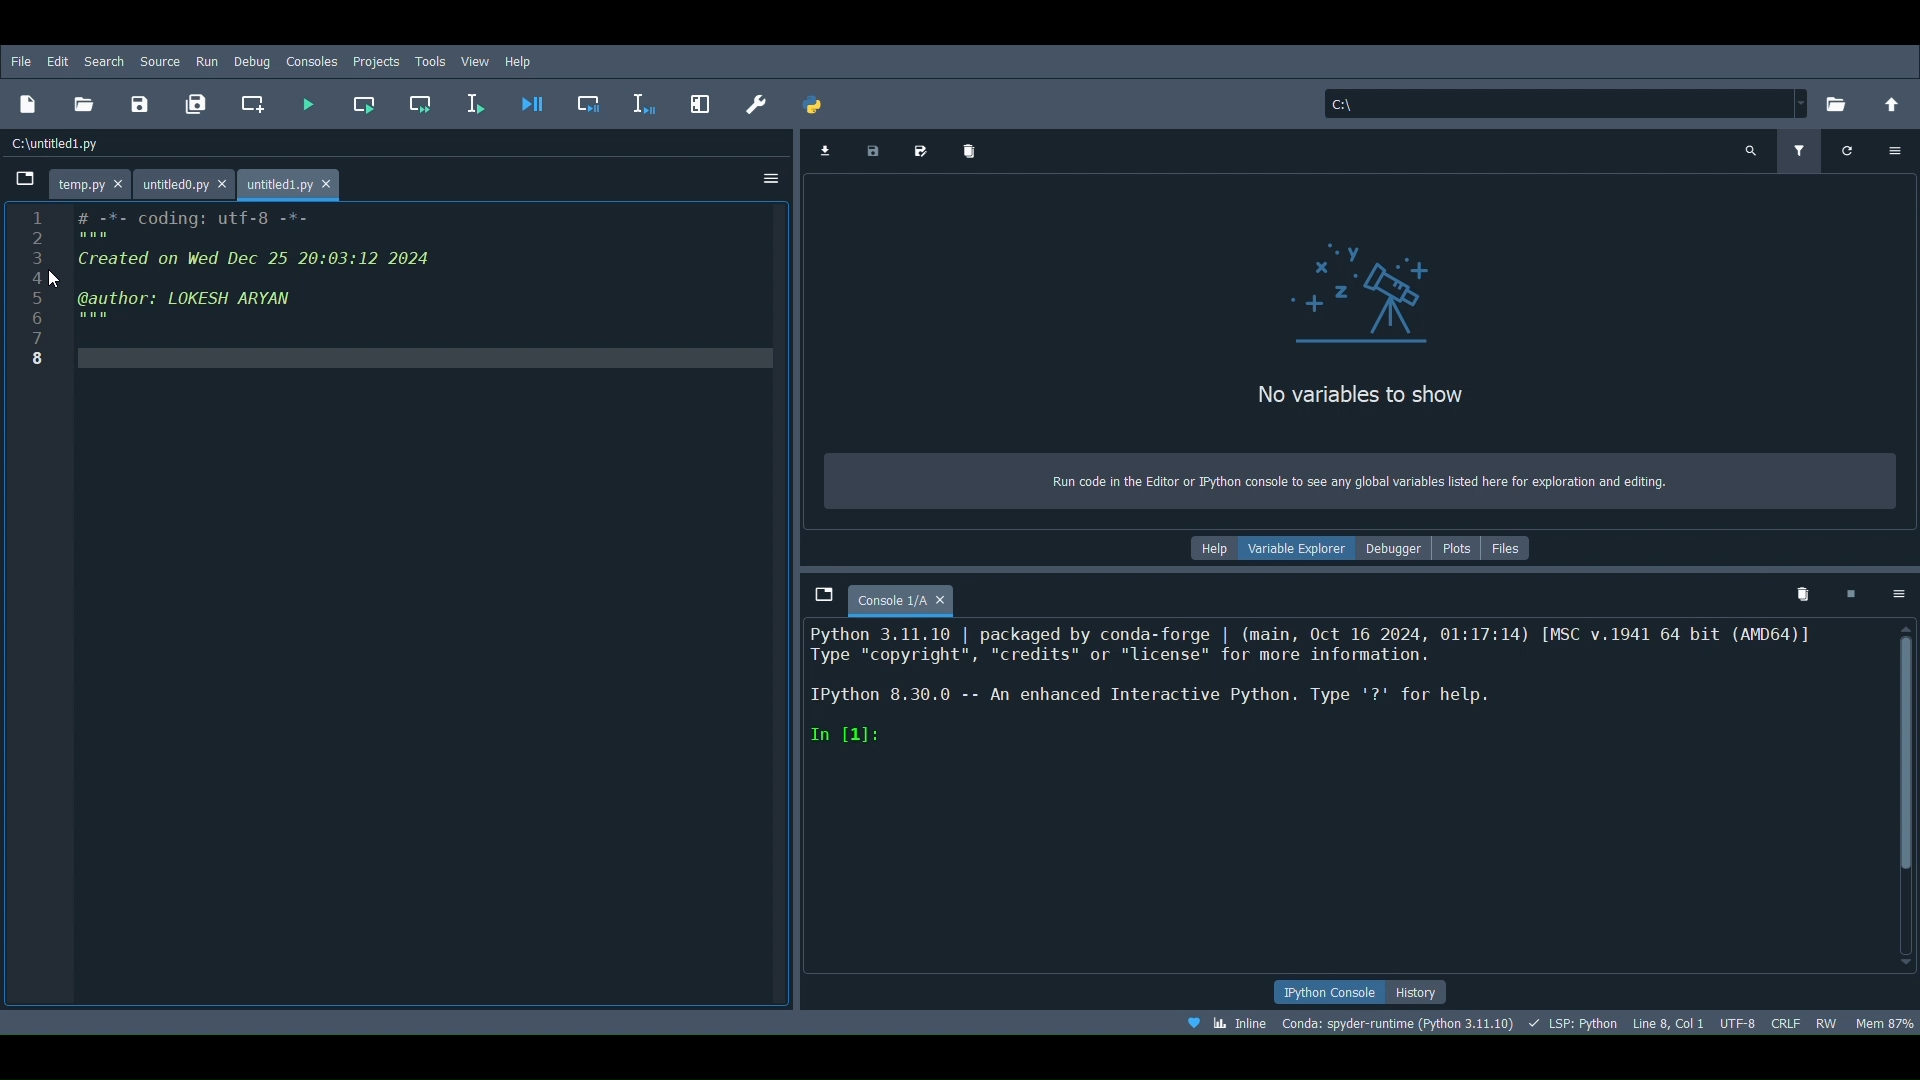 The image size is (1920, 1080). What do you see at coordinates (1564, 103) in the screenshot?
I see `C: (file path)` at bounding box center [1564, 103].